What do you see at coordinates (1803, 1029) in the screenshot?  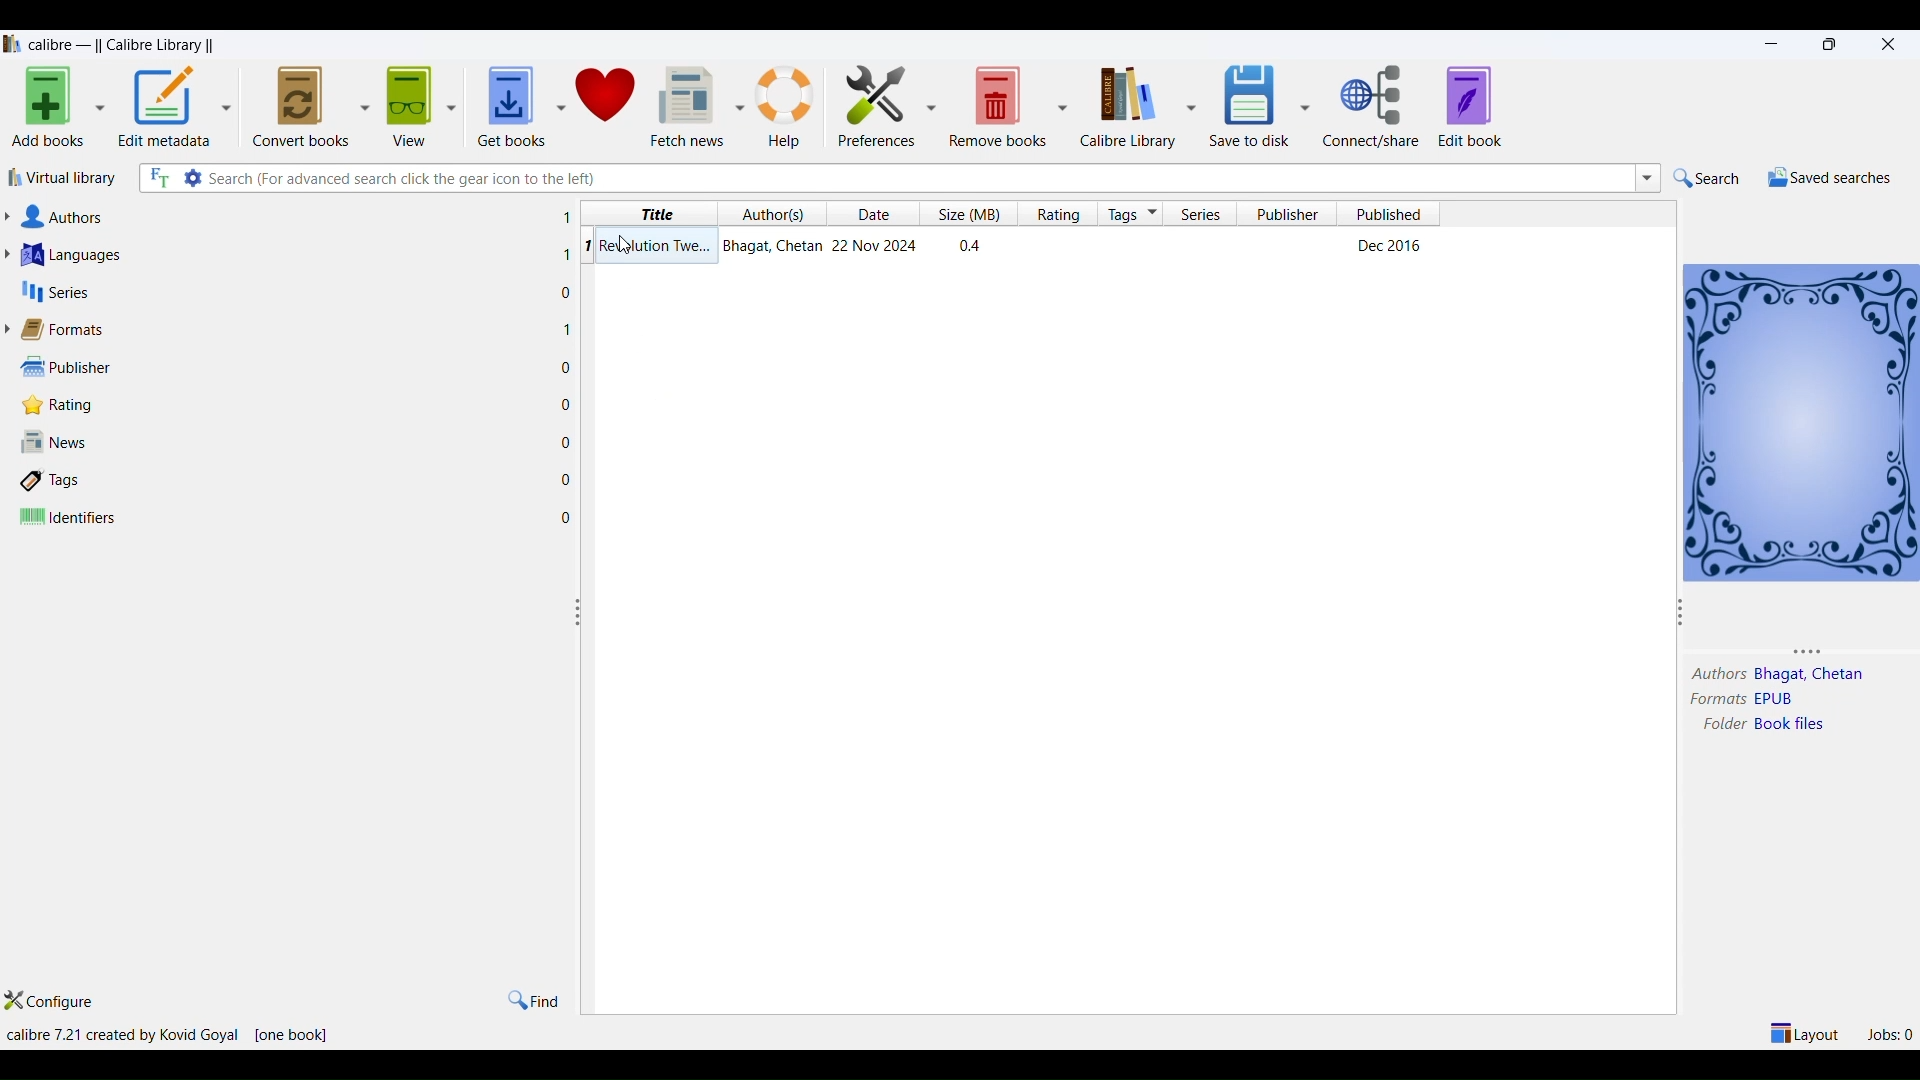 I see `layout` at bounding box center [1803, 1029].